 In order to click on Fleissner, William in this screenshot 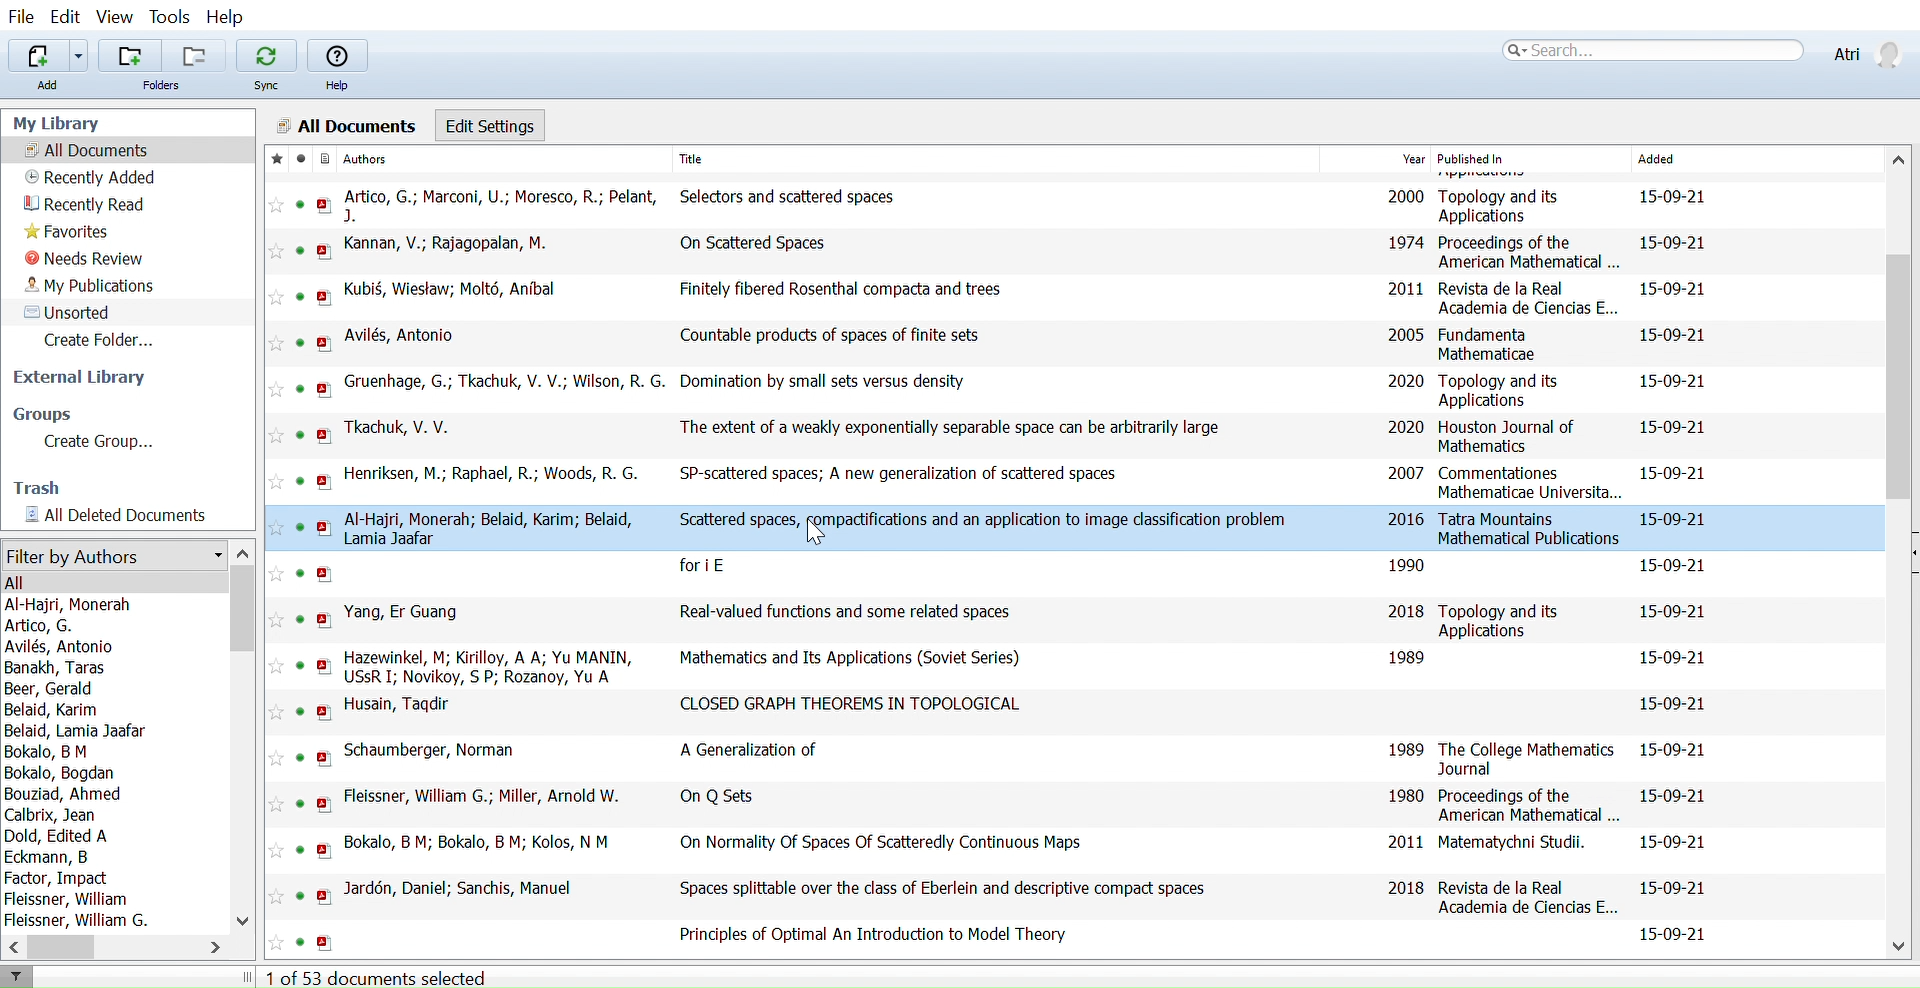, I will do `click(66, 900)`.